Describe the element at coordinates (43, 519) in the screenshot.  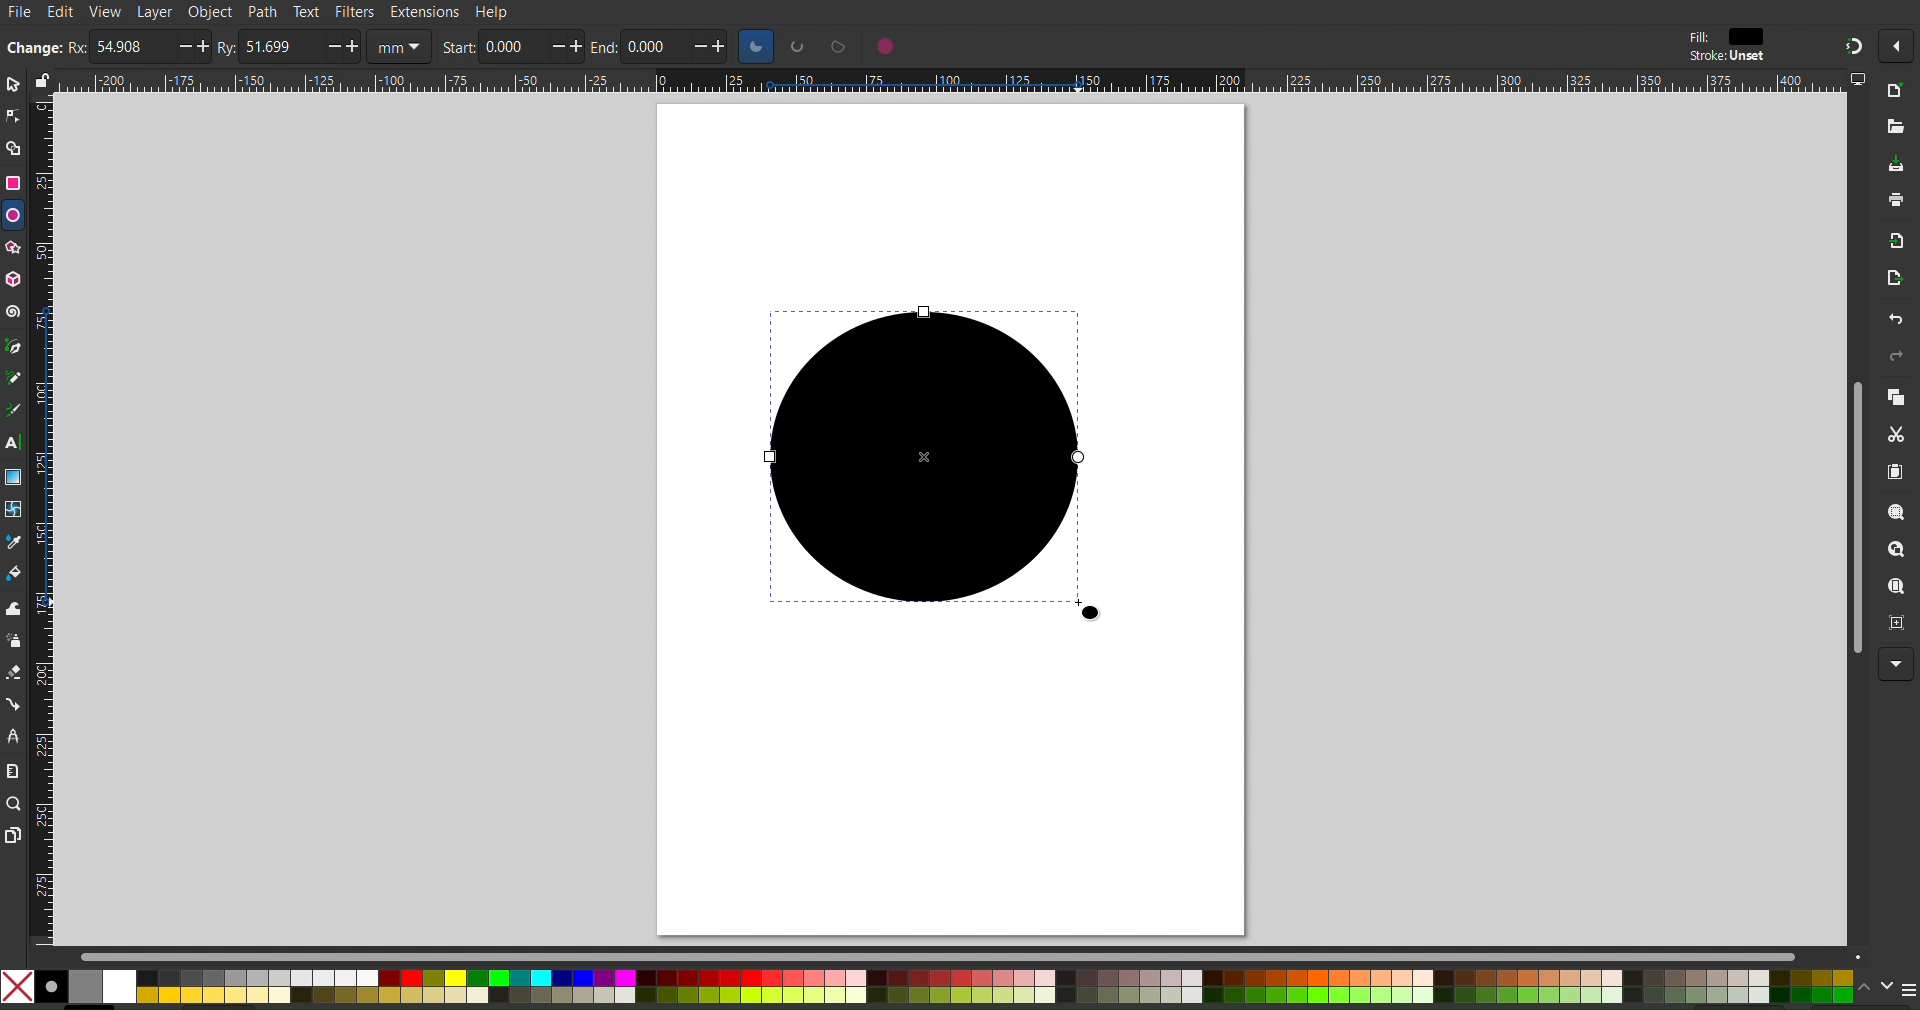
I see `Vertical Ruler` at that location.